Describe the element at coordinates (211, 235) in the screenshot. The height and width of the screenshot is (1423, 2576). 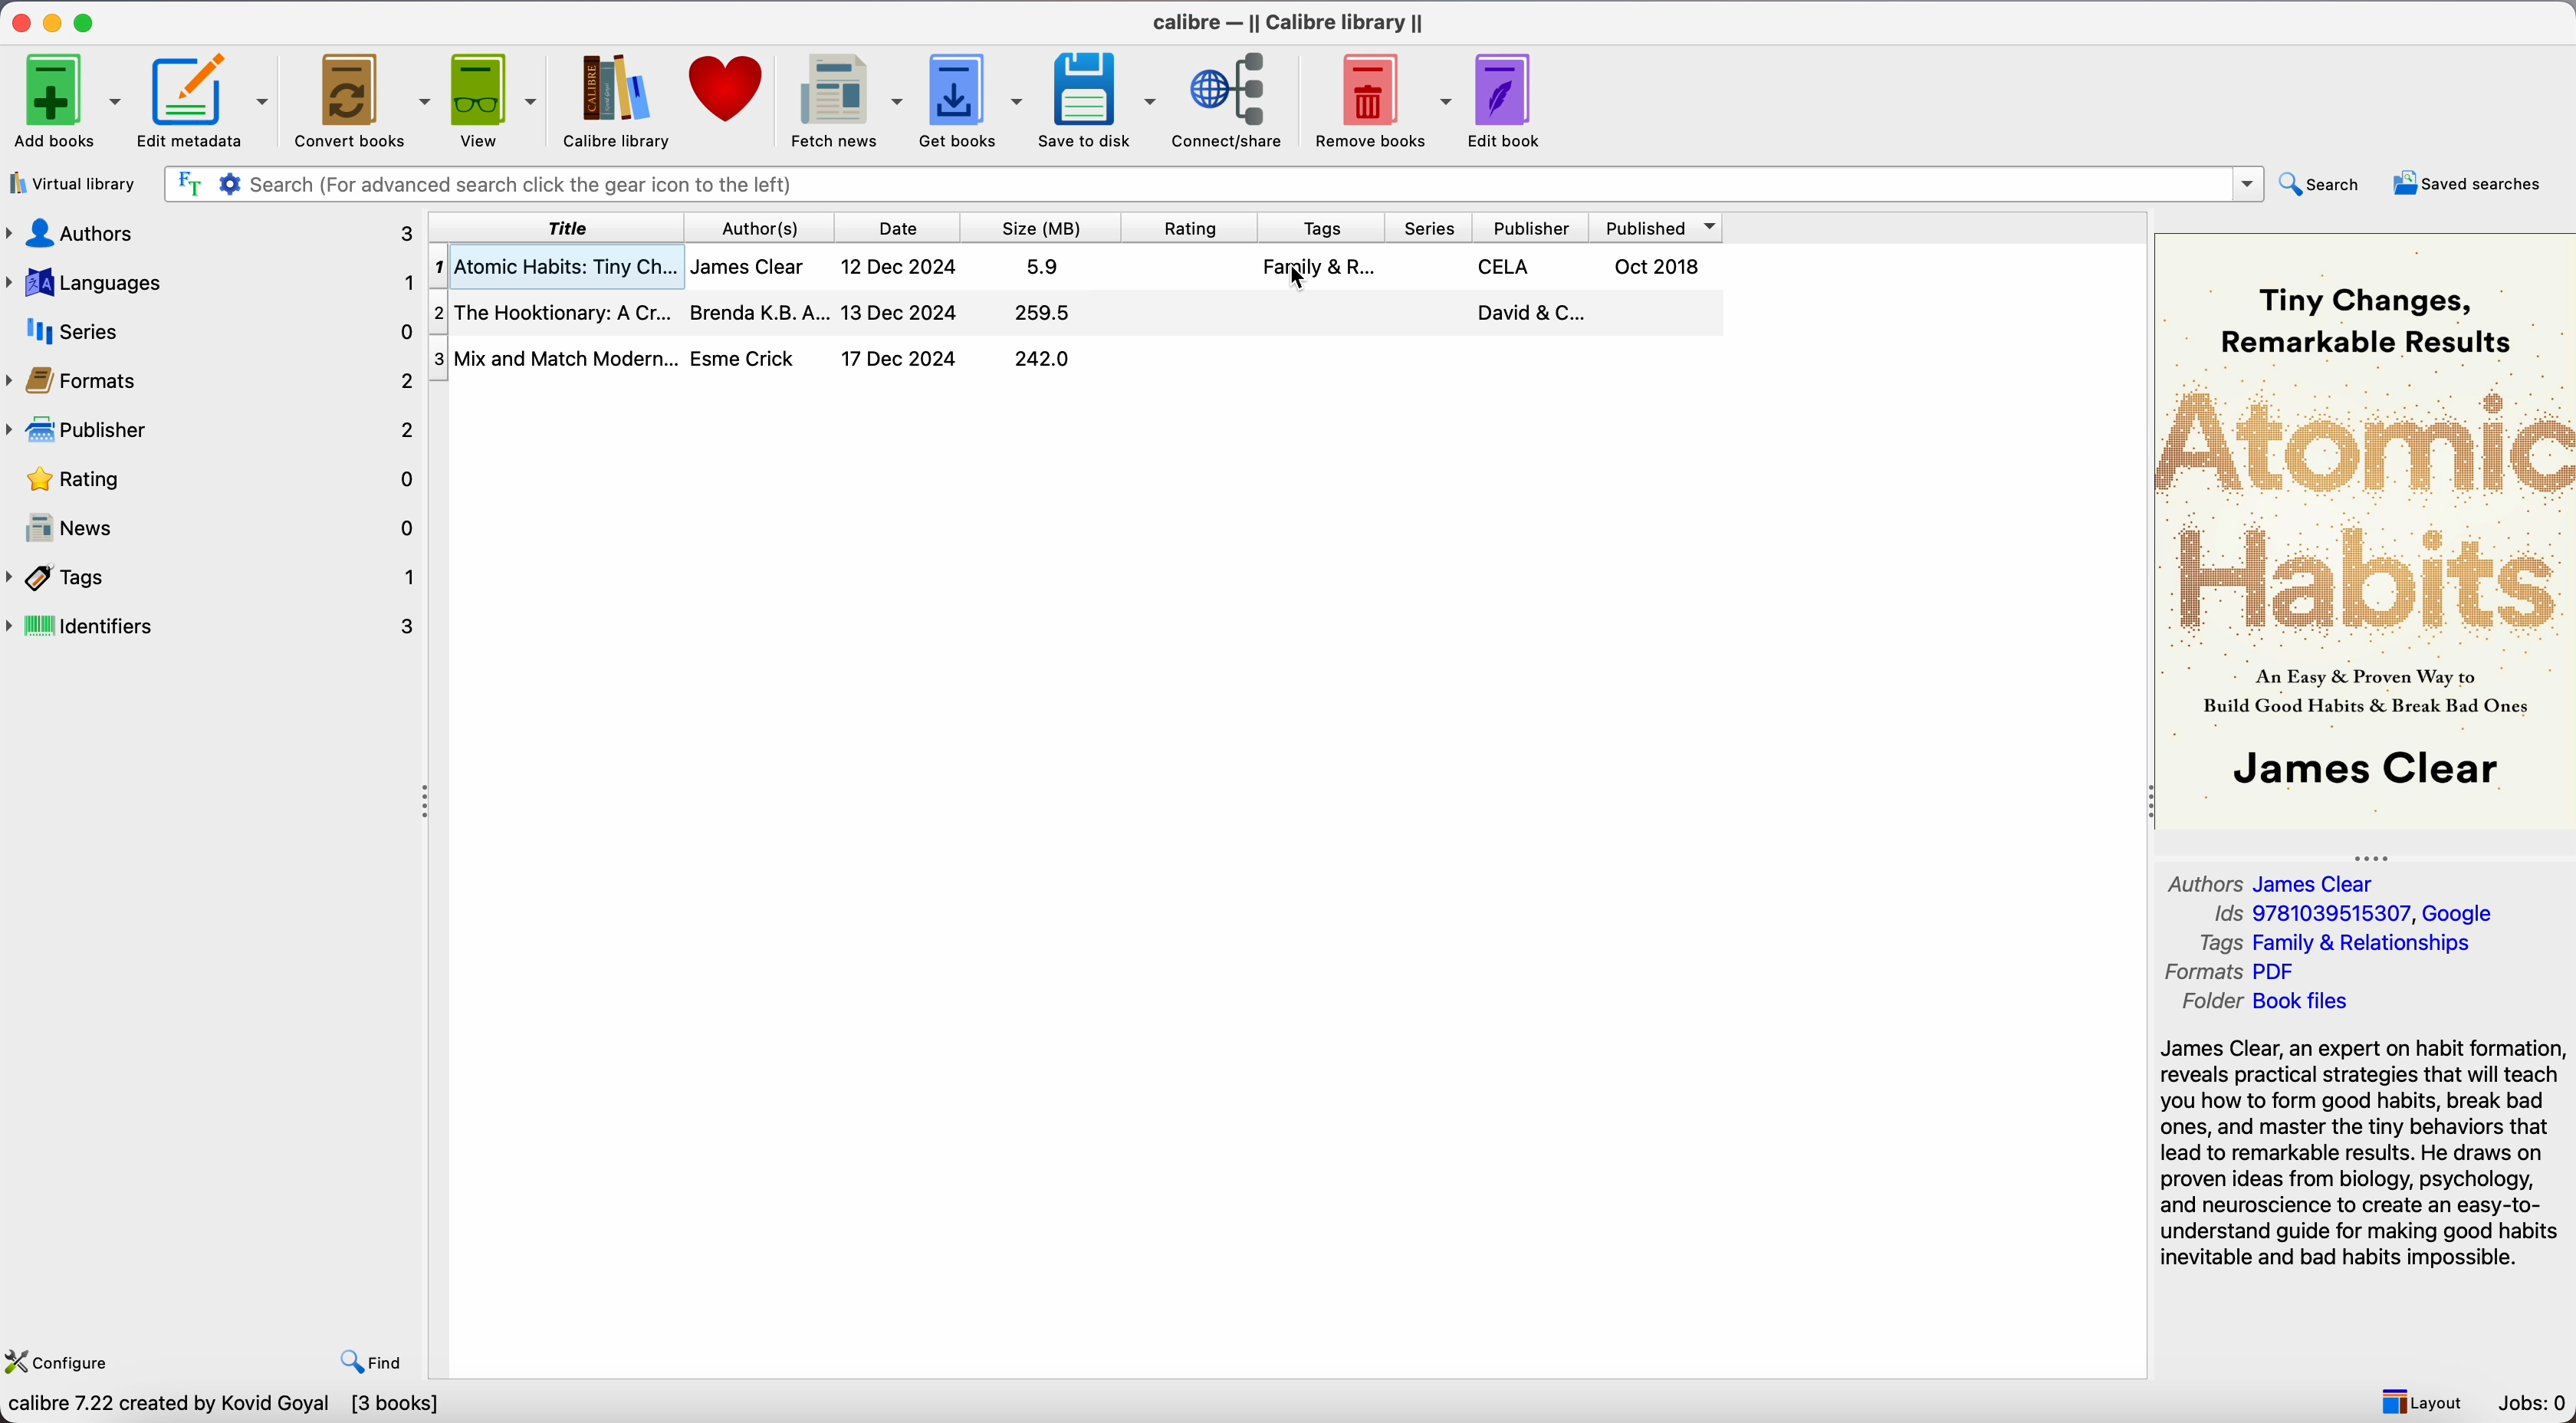
I see `authors` at that location.